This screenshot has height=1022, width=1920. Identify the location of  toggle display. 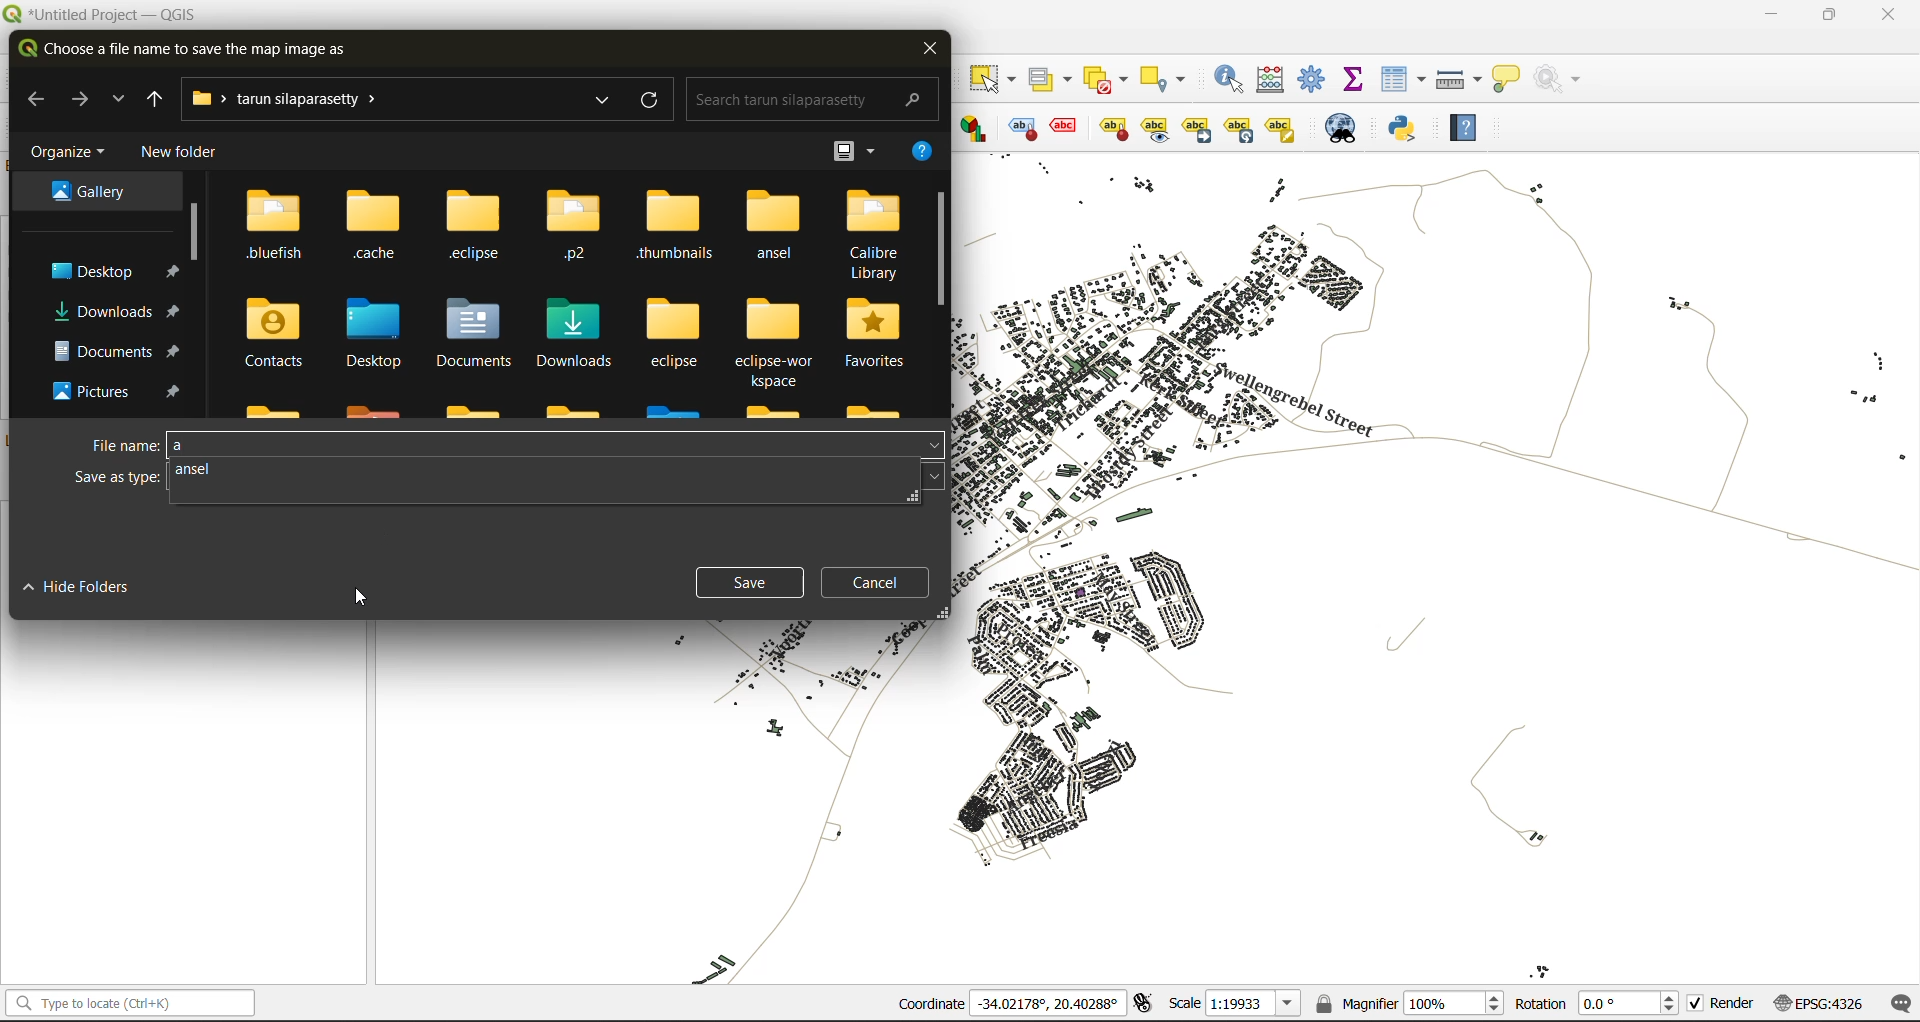
(1018, 128).